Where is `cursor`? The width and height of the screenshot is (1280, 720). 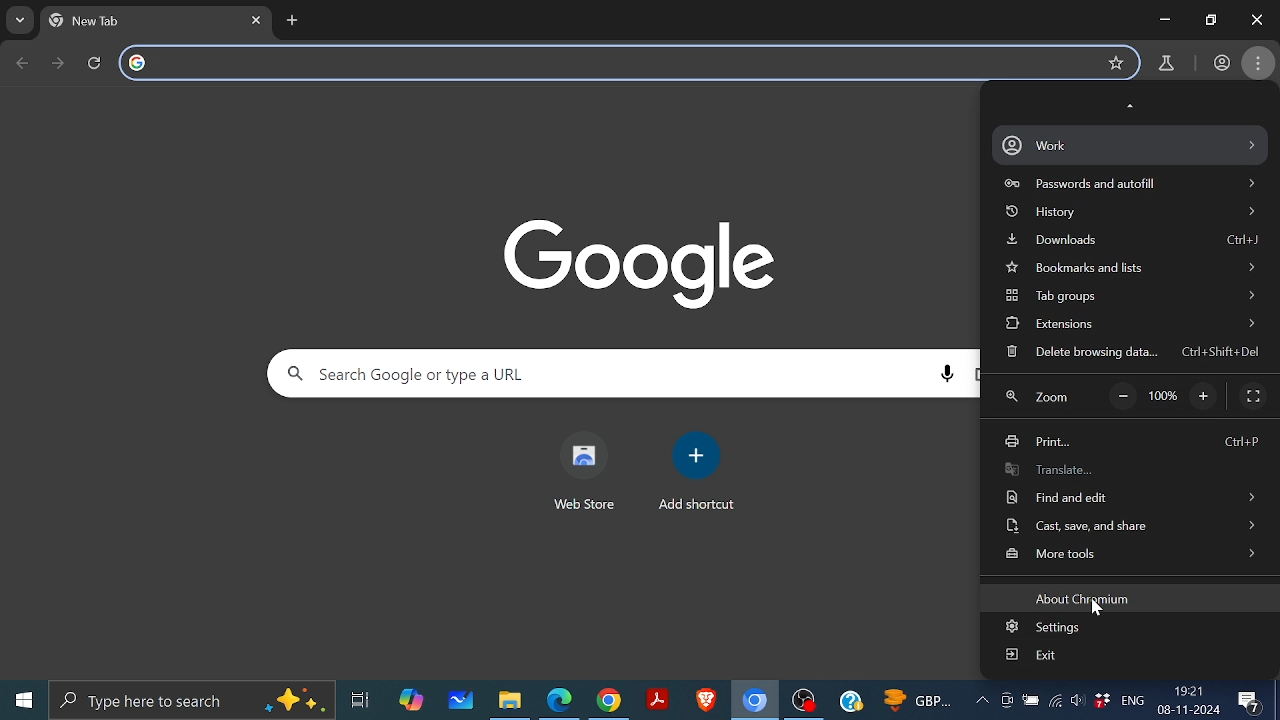 cursor is located at coordinates (1098, 608).